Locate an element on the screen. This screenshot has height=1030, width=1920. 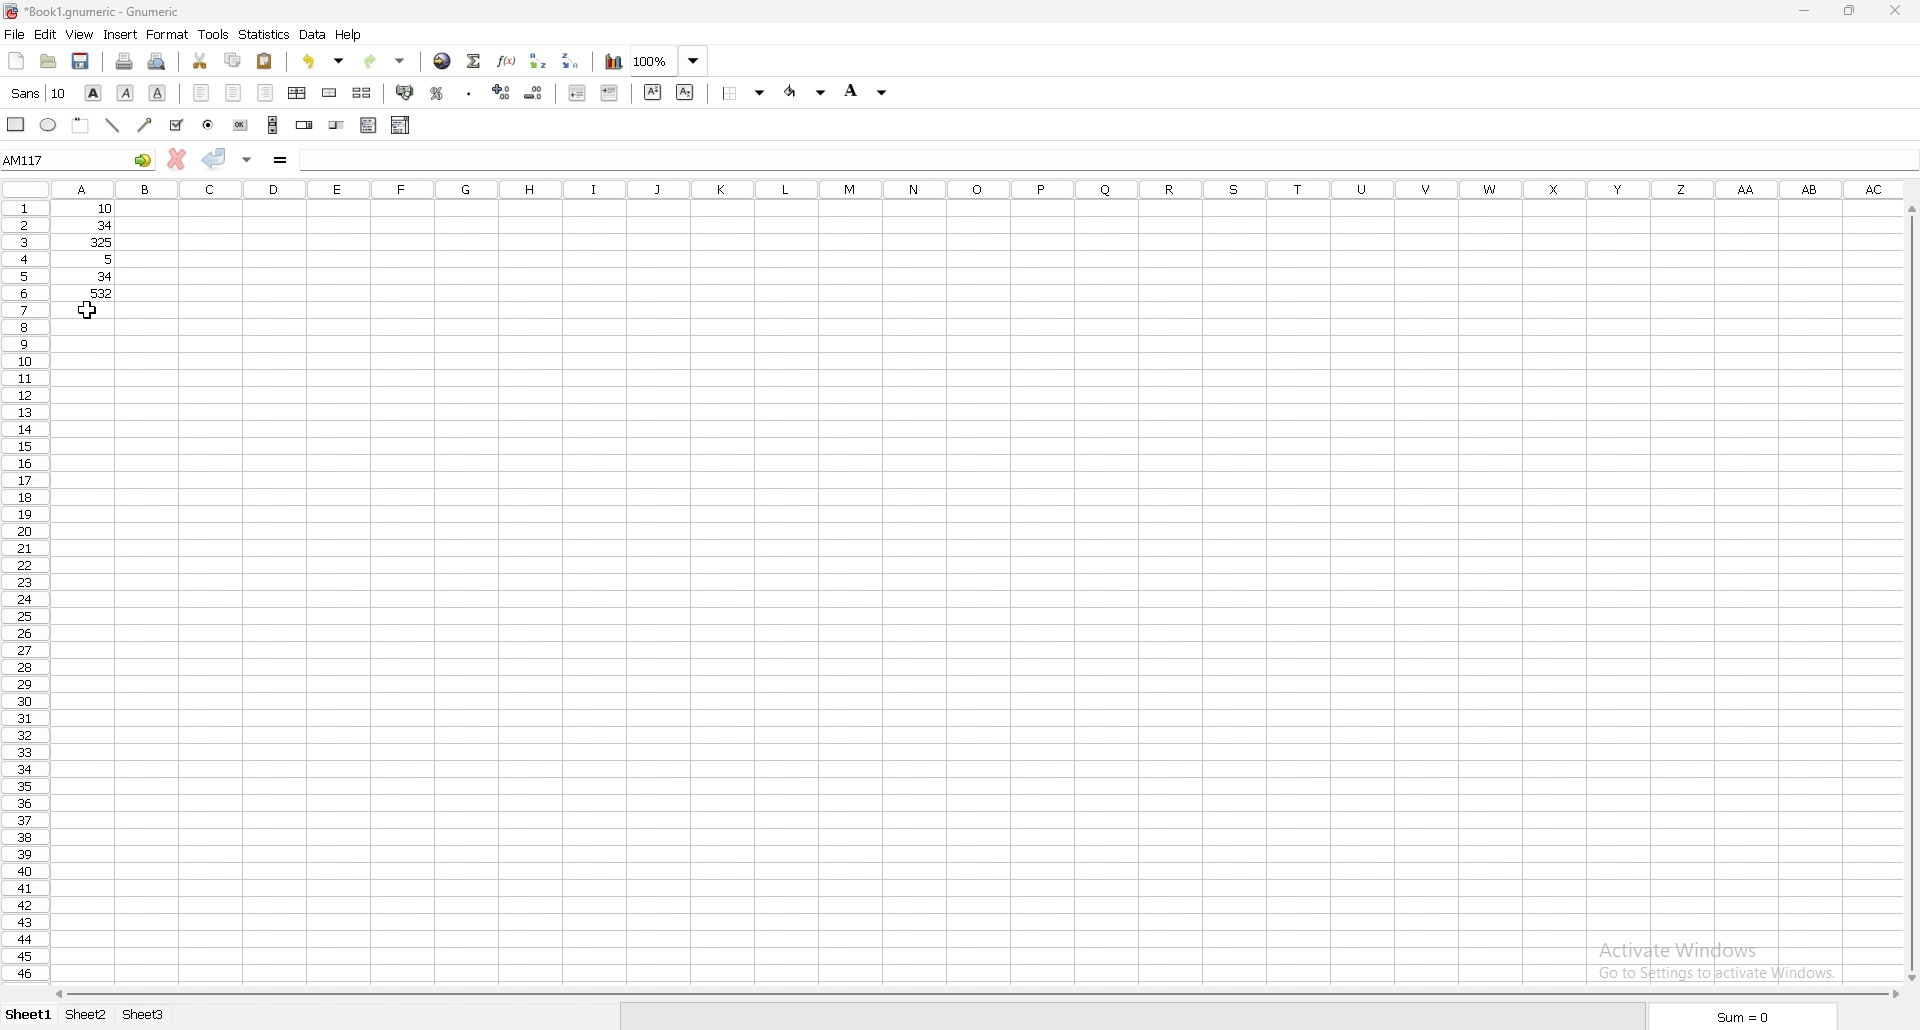
rows is located at coordinates (22, 594).